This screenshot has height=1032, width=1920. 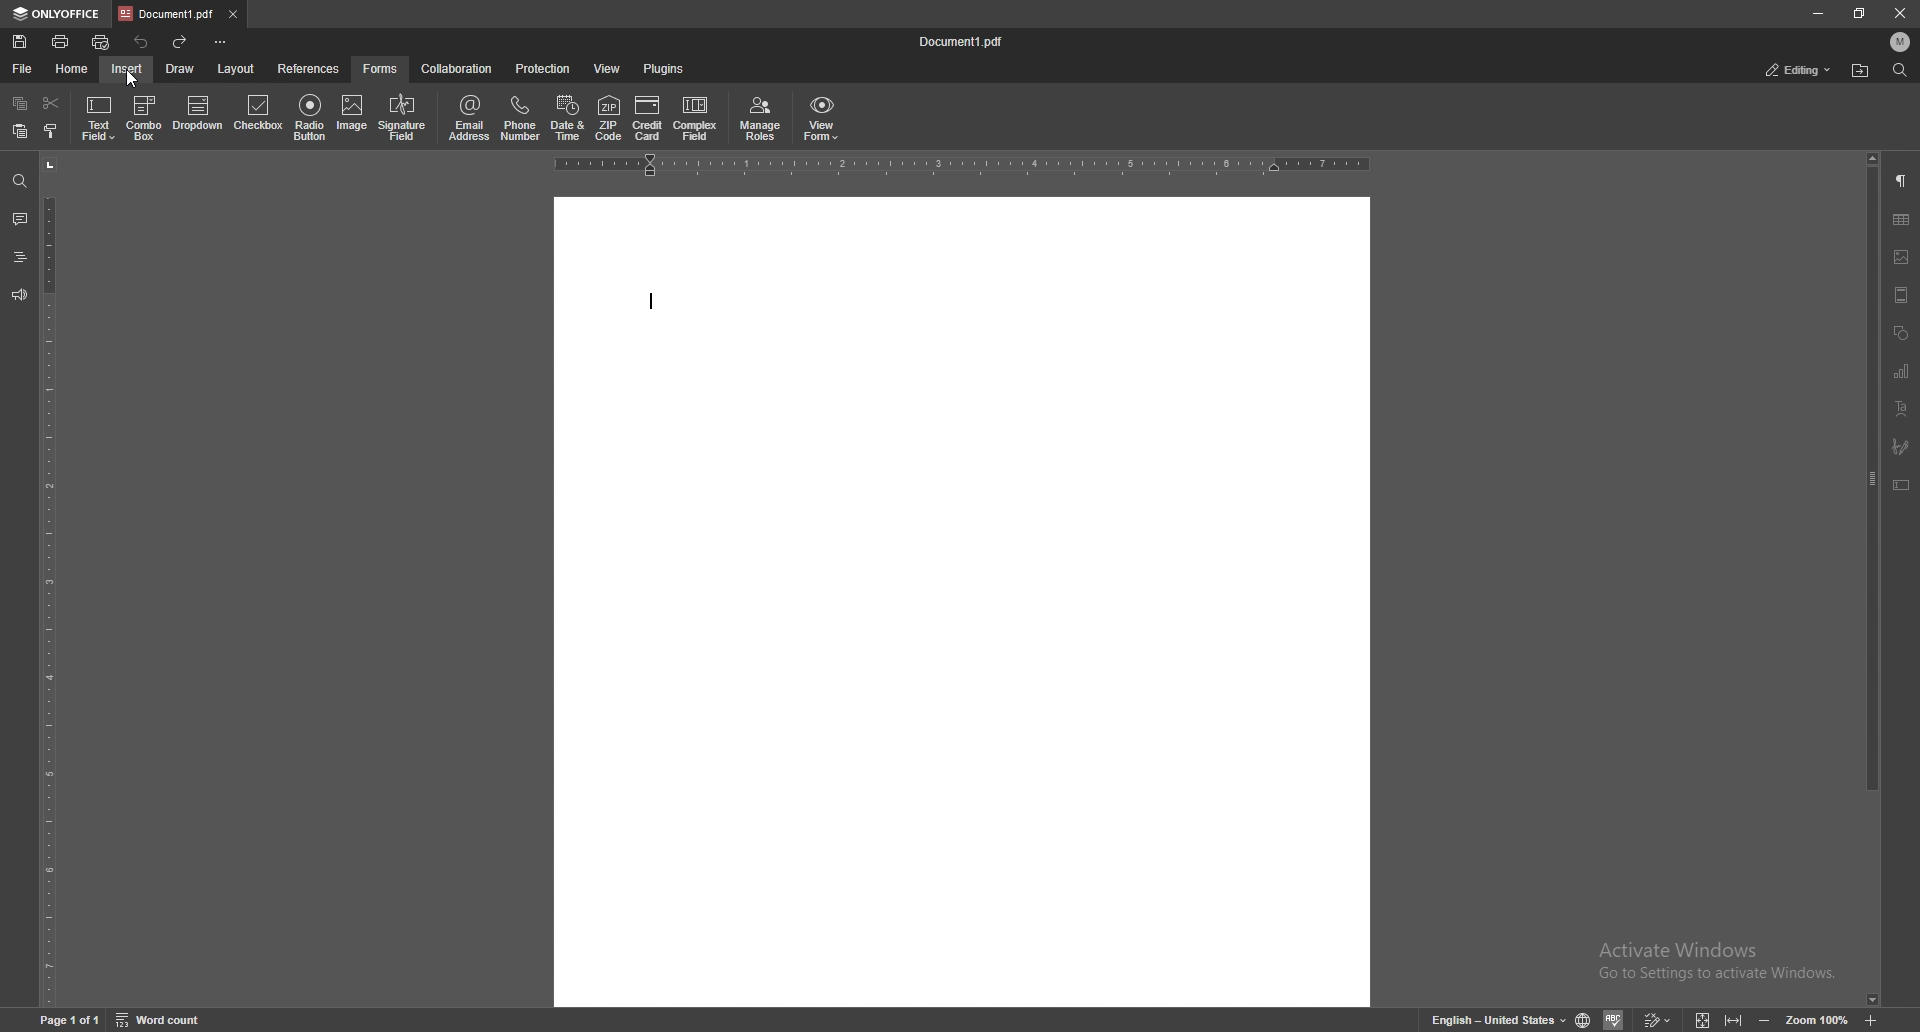 I want to click on text box, so click(x=1902, y=486).